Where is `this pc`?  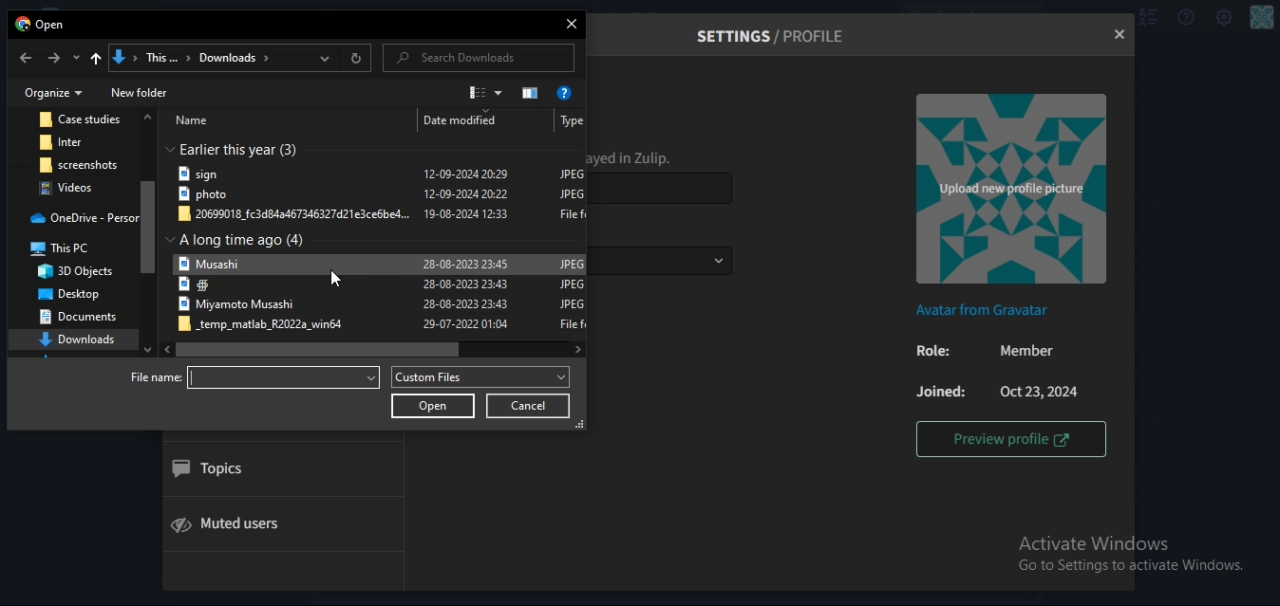
this pc is located at coordinates (71, 251).